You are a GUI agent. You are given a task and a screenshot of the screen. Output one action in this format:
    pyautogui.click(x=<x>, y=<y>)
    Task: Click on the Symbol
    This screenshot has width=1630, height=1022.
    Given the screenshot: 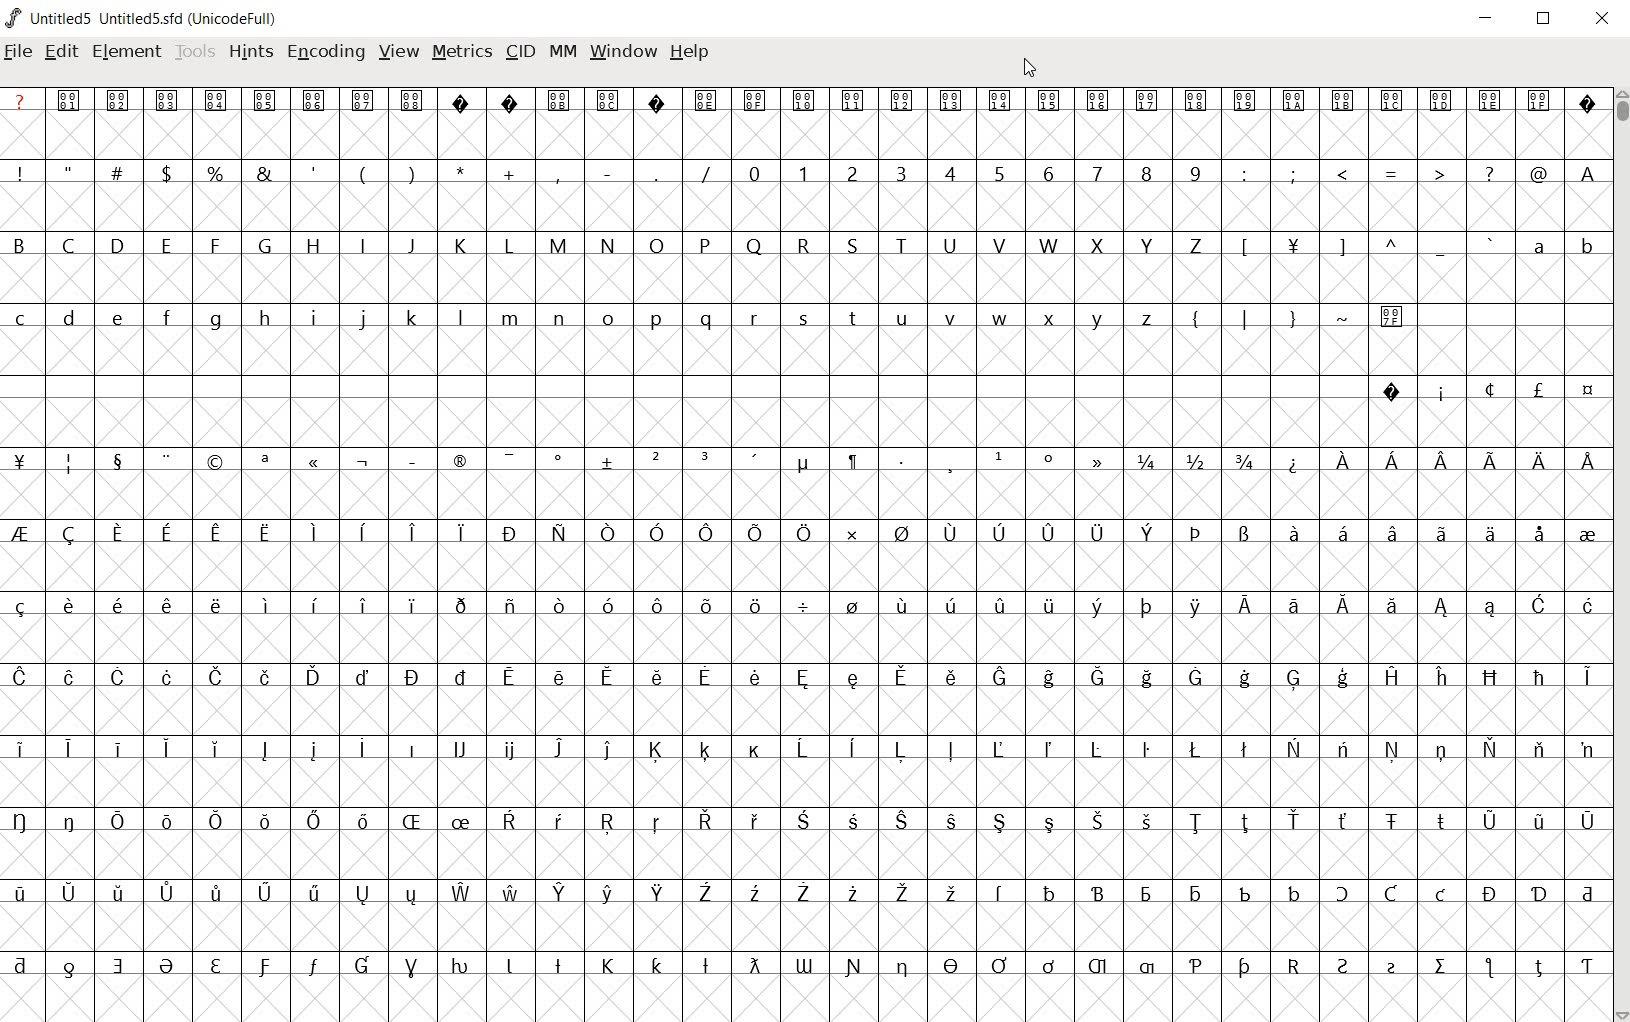 What is the action you would take?
    pyautogui.click(x=1048, y=966)
    